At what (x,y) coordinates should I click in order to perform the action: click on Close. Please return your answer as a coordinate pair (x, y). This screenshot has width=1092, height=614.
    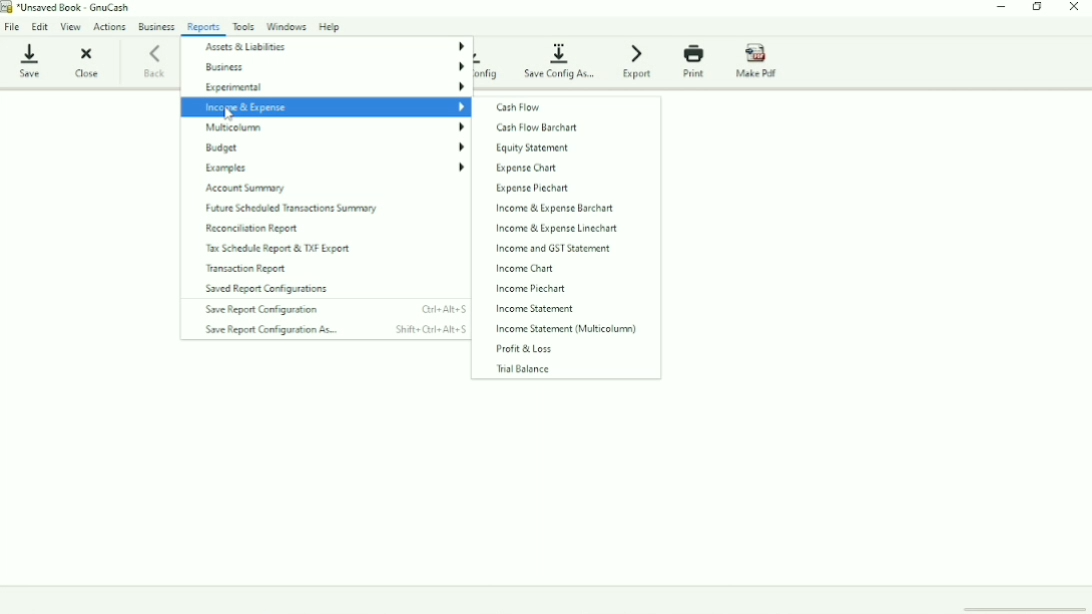
    Looking at the image, I should click on (85, 61).